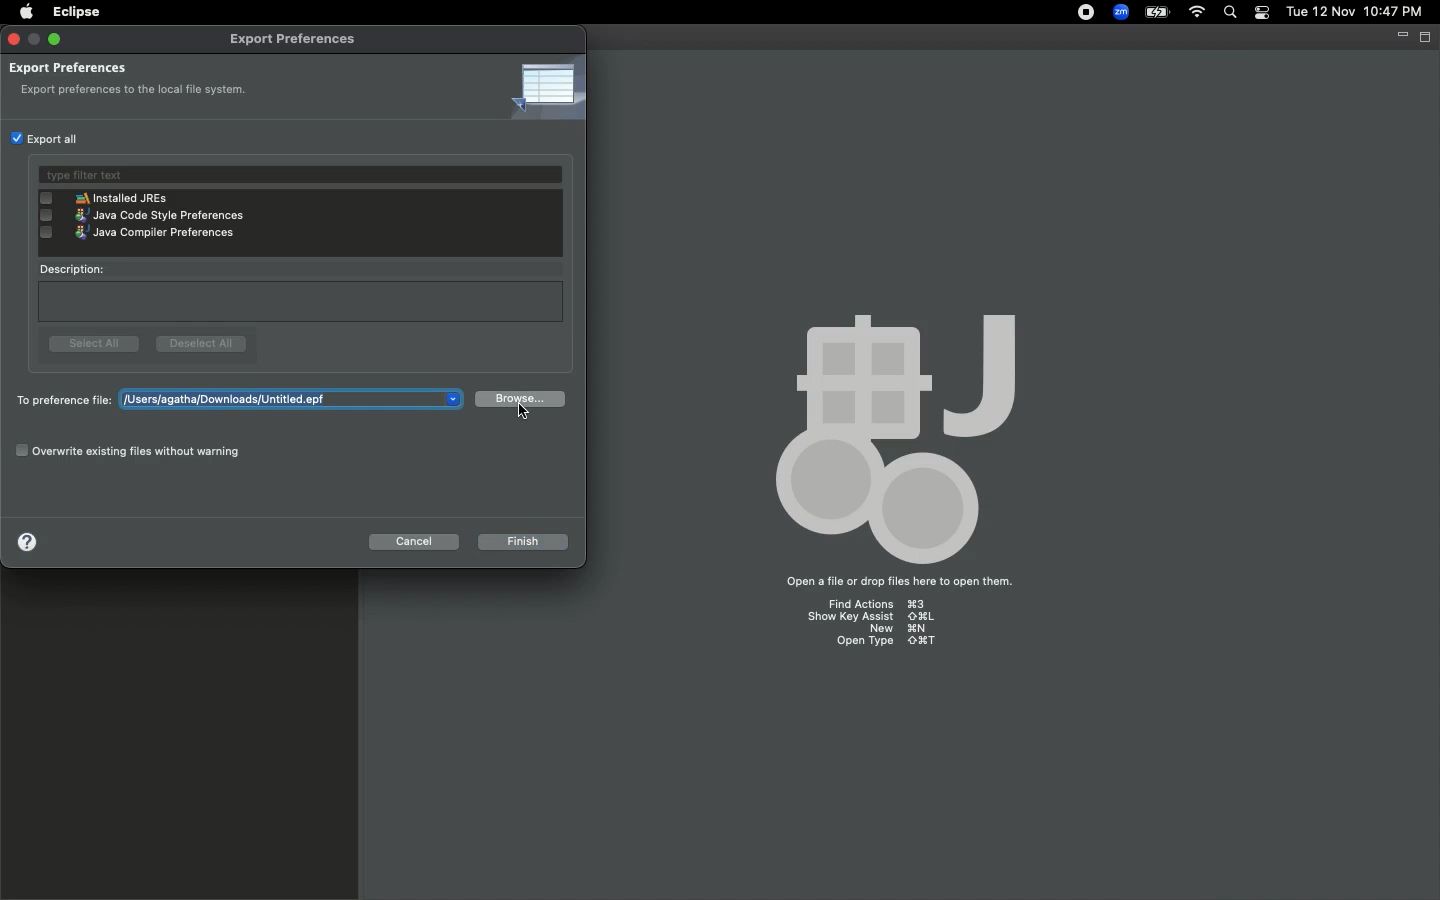 This screenshot has height=900, width=1440. I want to click on find actions , so click(867, 604).